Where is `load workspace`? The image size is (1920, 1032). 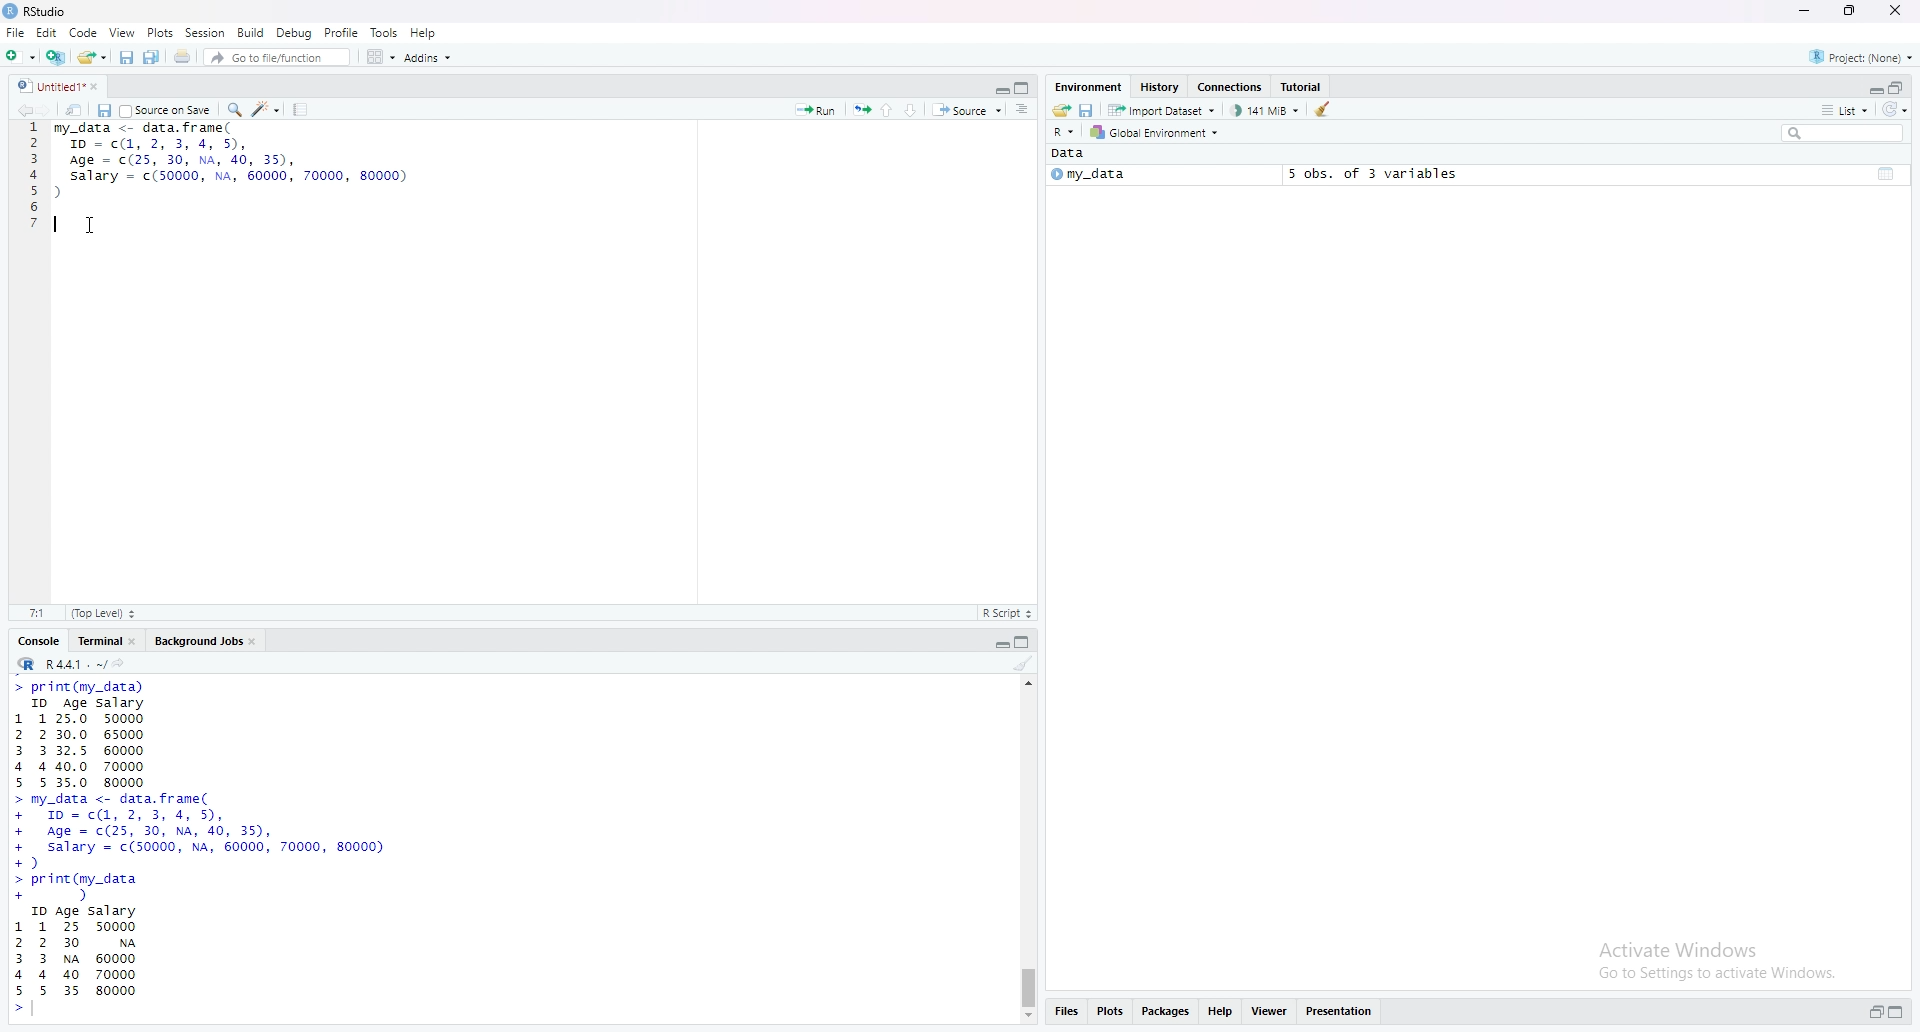 load workspace is located at coordinates (1060, 111).